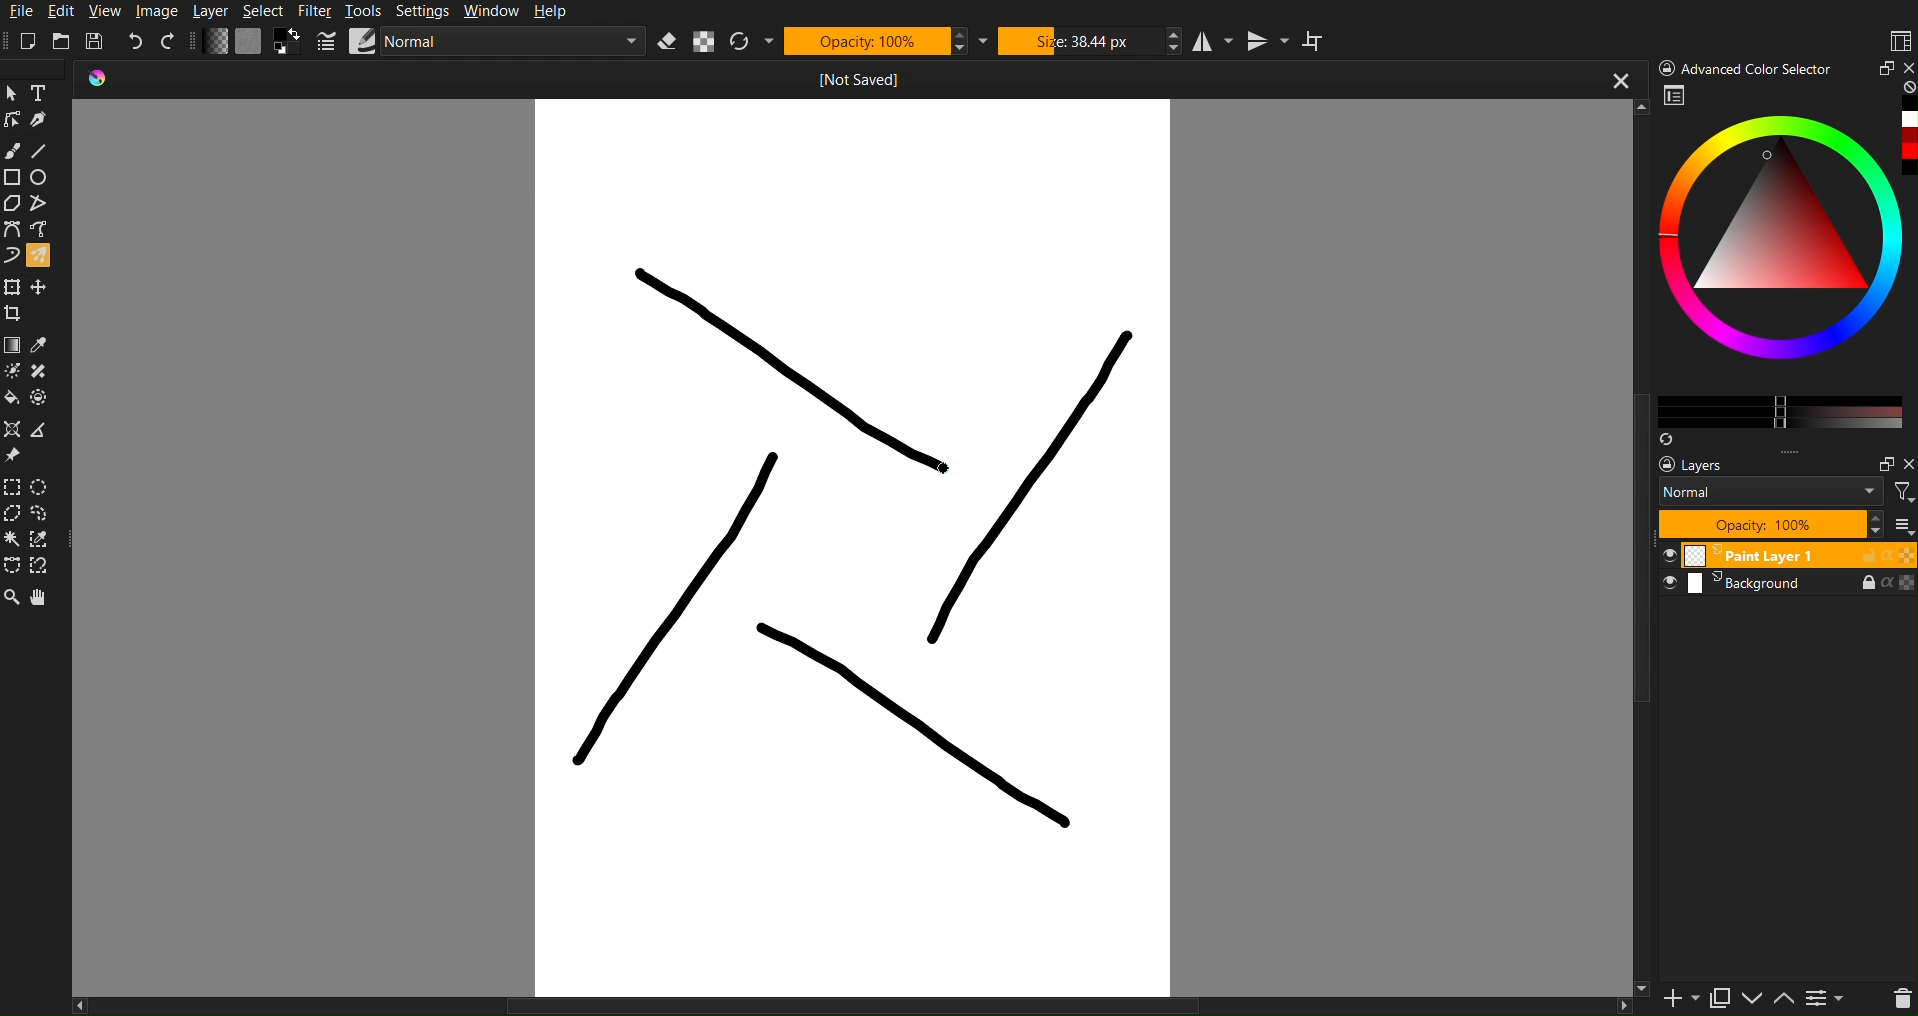 The image size is (1918, 1016). I want to click on Blemish fix, so click(46, 373).